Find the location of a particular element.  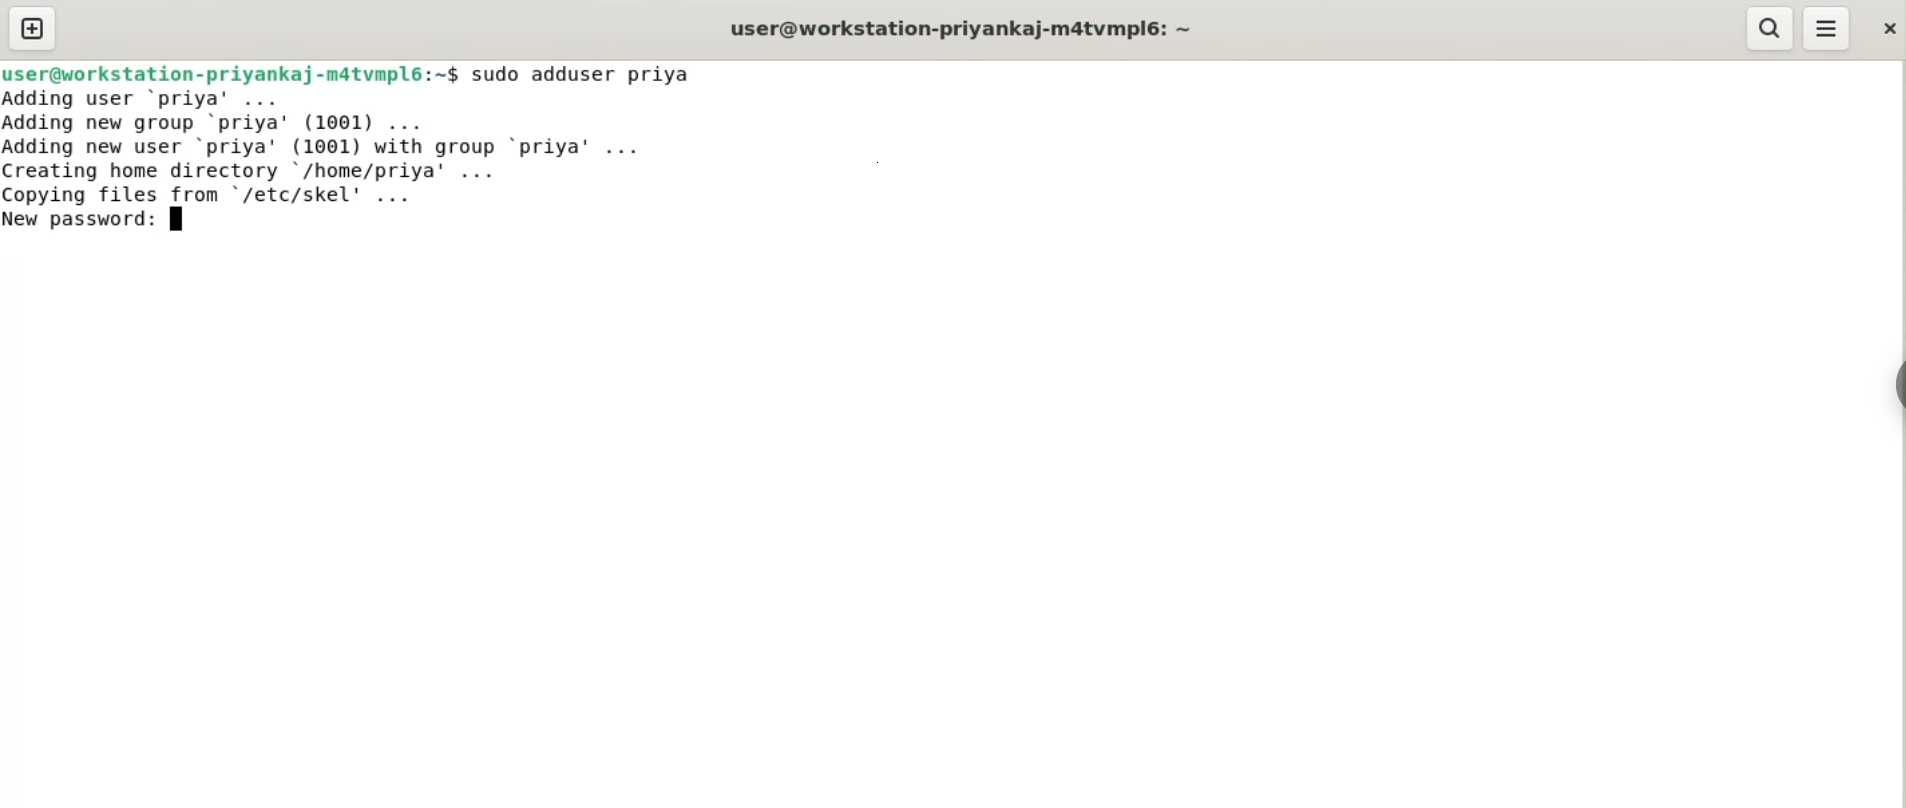

search is located at coordinates (1771, 29).